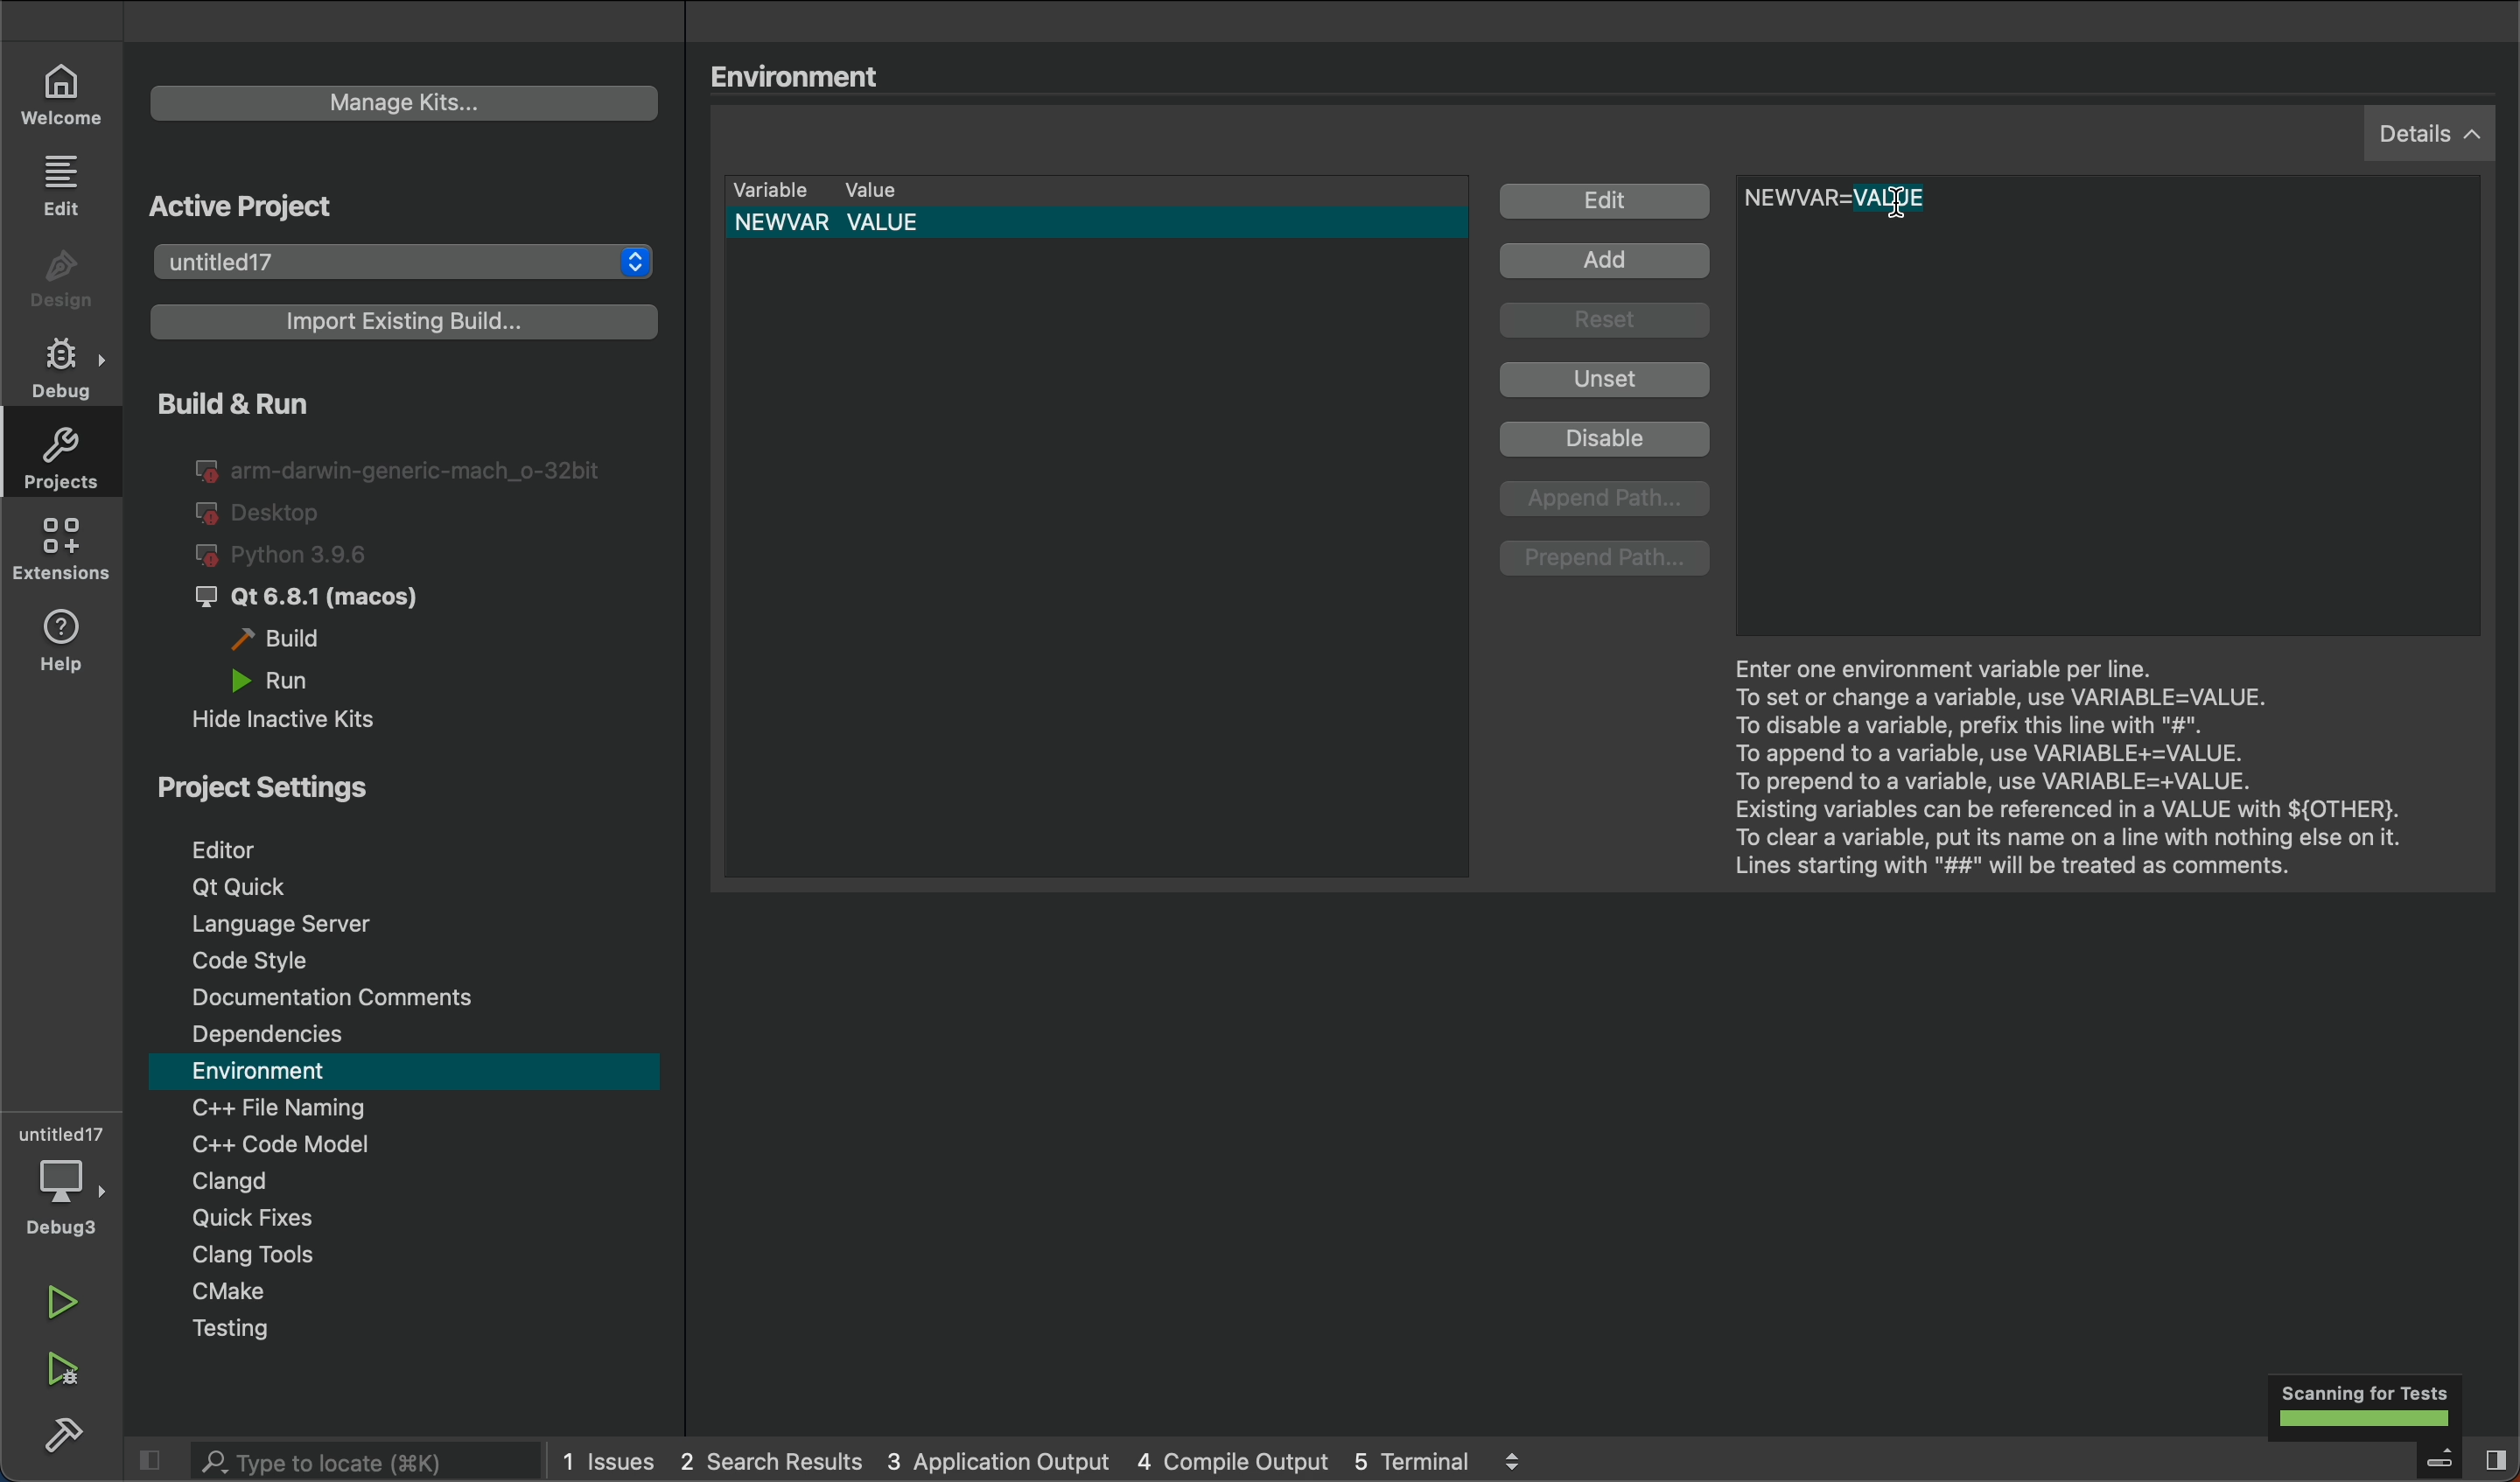  I want to click on edit, so click(68, 183).